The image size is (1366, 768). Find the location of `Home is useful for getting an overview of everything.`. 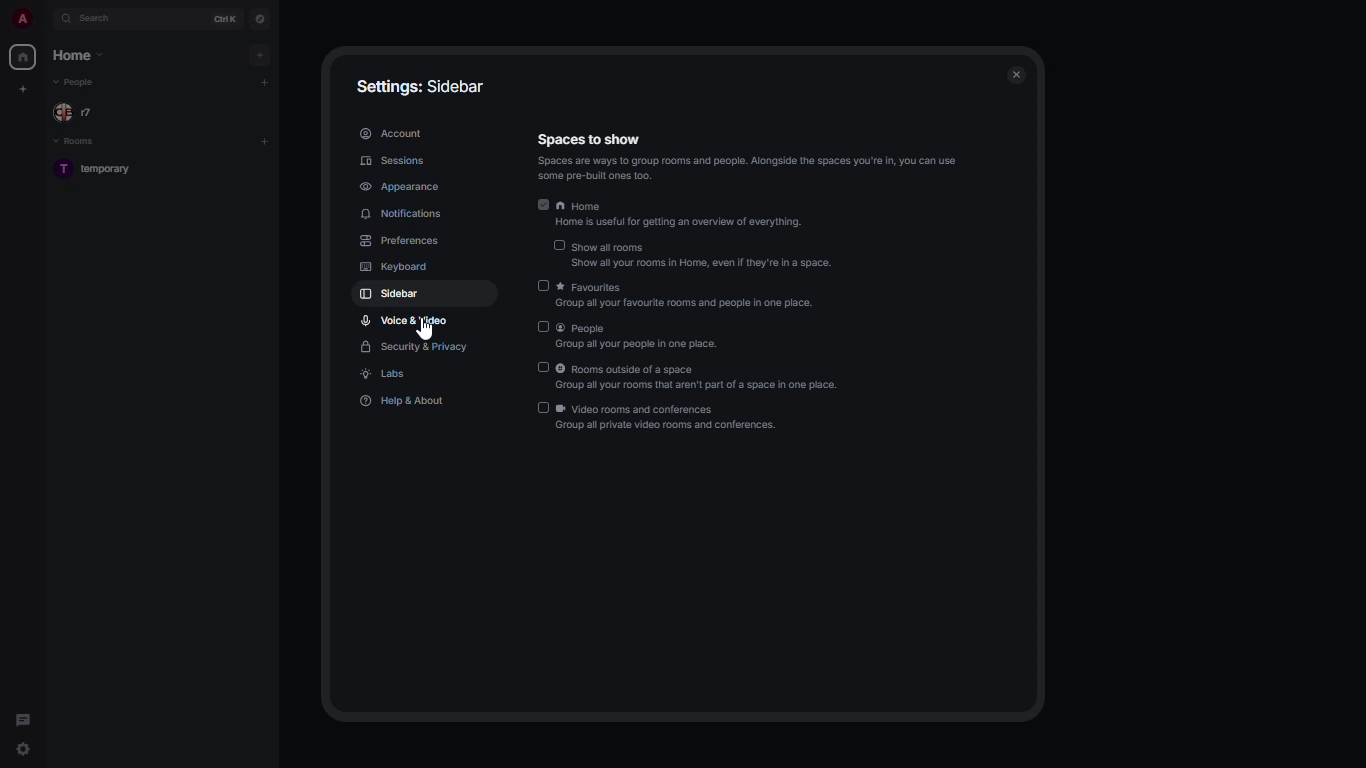

Home is useful for getting an overview of everything. is located at coordinates (695, 223).